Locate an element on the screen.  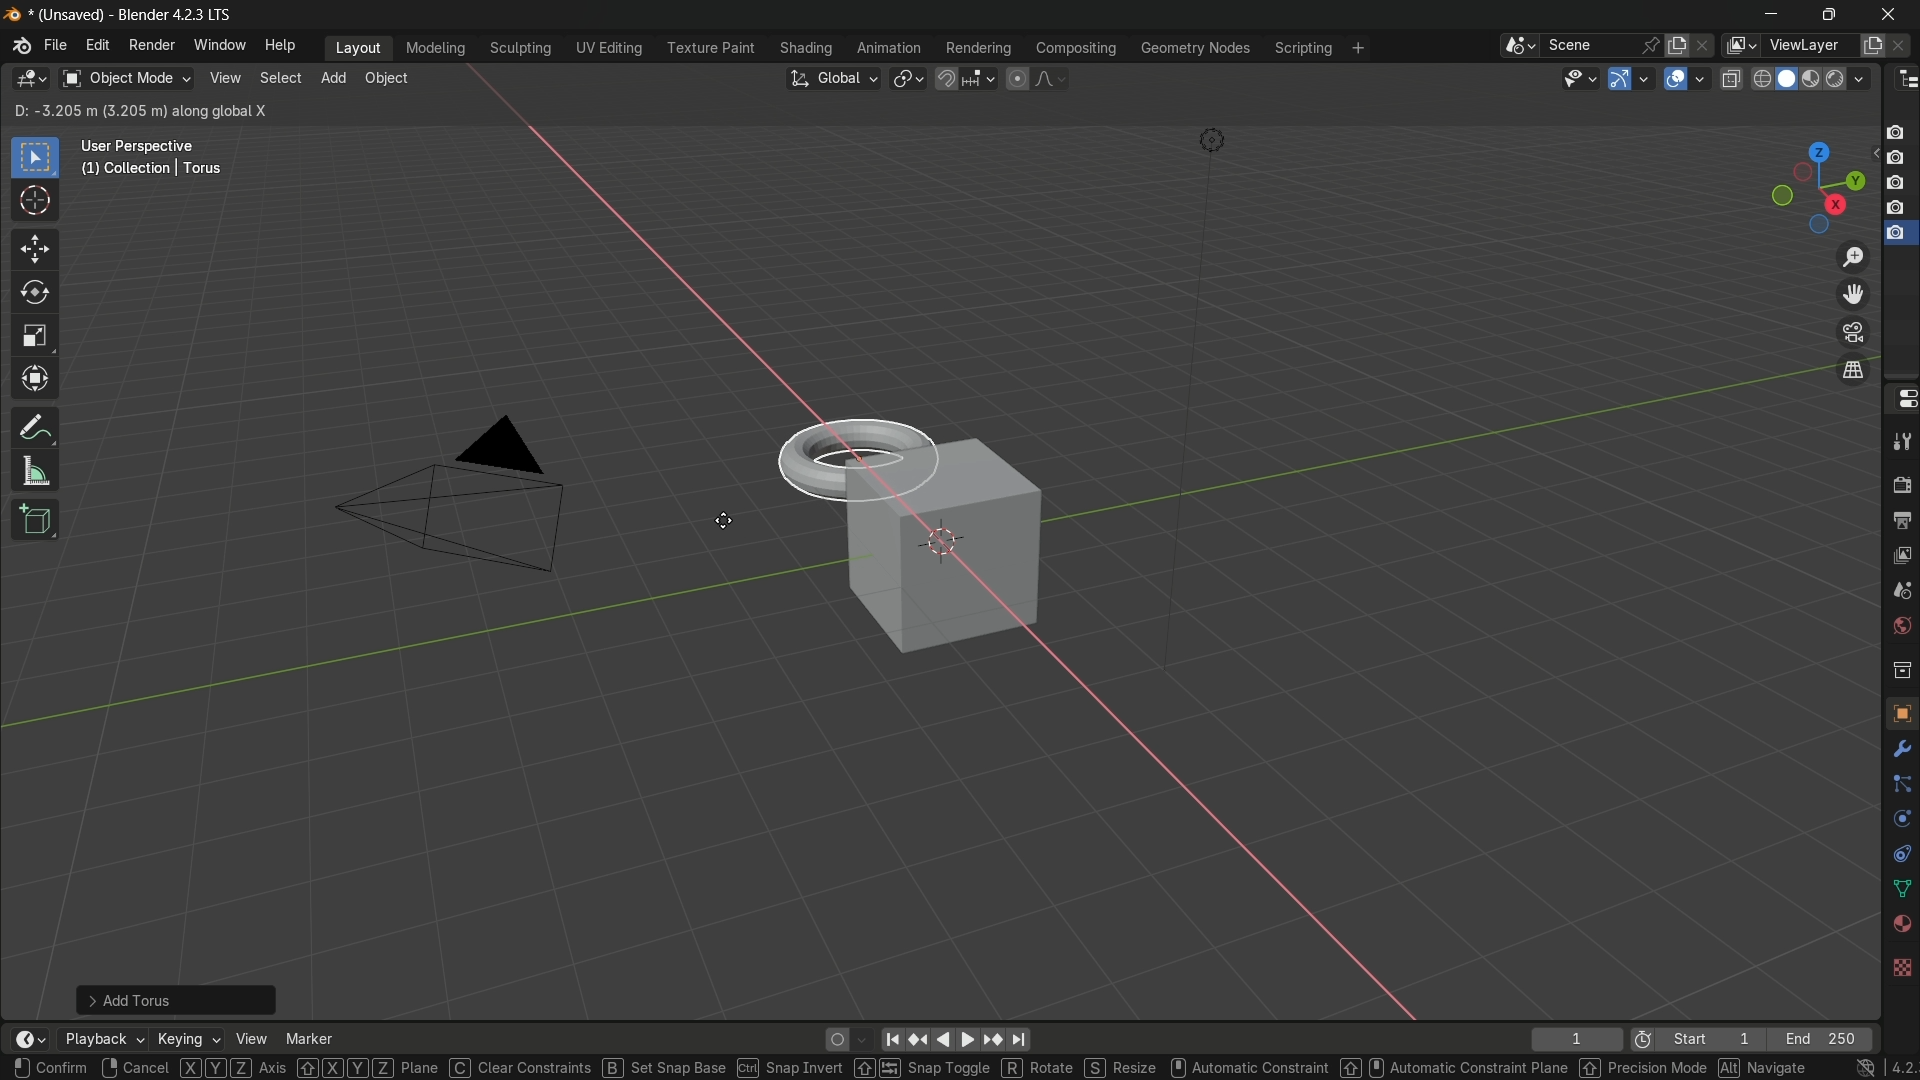
scene is located at coordinates (1900, 595).